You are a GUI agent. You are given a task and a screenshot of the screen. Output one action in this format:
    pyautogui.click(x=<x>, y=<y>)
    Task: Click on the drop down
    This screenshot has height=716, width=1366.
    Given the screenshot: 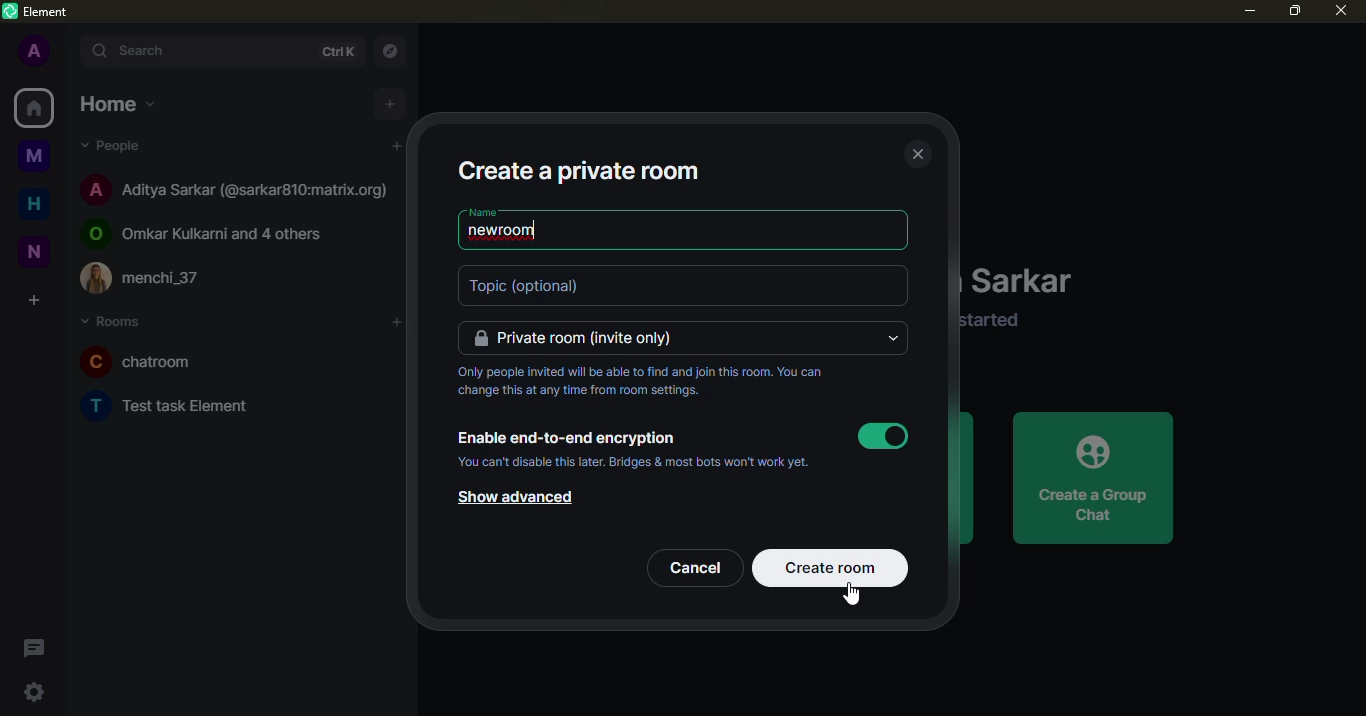 What is the action you would take?
    pyautogui.click(x=890, y=339)
    